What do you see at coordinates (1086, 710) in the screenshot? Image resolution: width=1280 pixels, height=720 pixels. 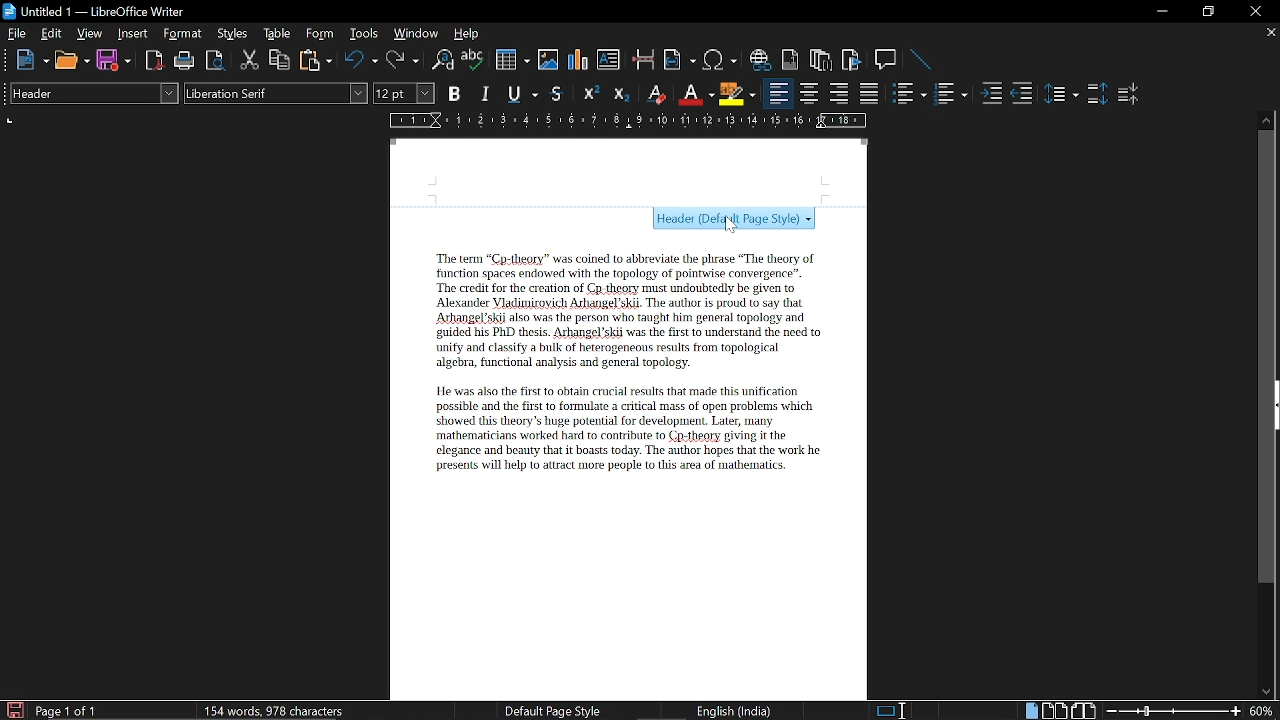 I see `Book view` at bounding box center [1086, 710].